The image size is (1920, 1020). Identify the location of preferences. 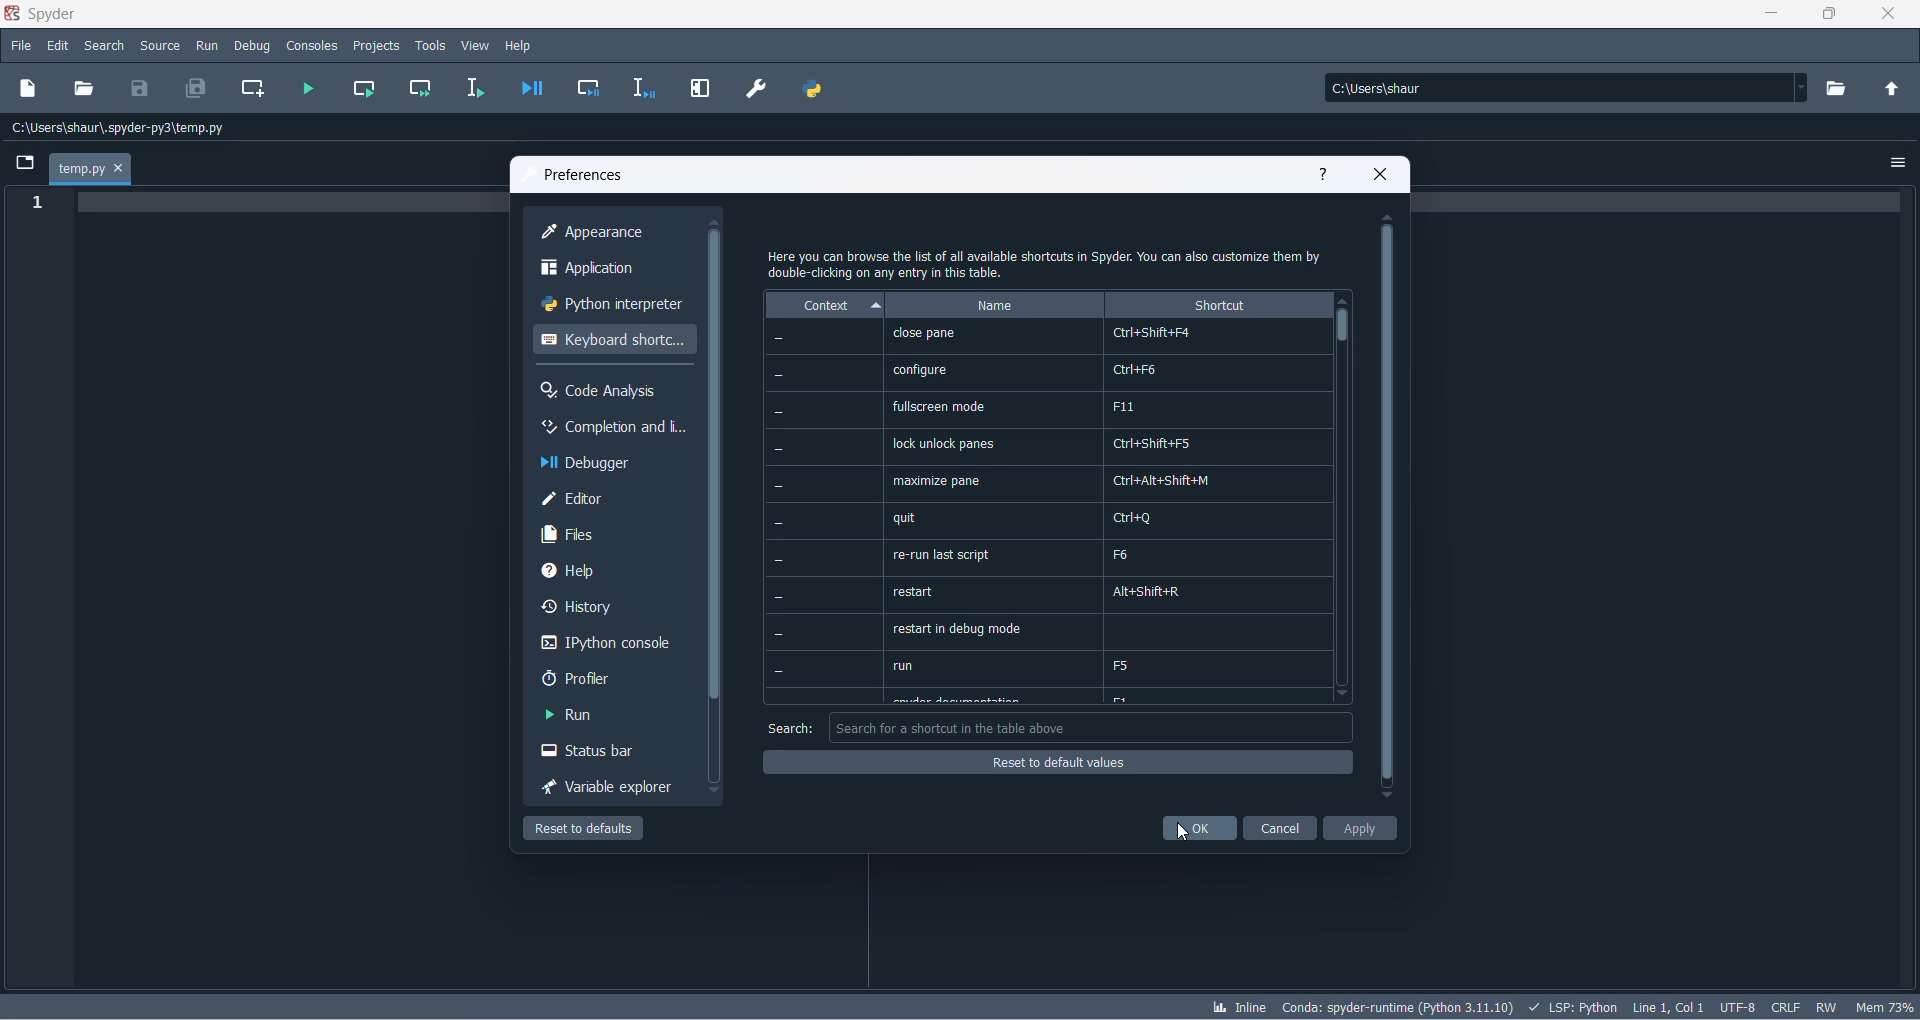
(758, 88).